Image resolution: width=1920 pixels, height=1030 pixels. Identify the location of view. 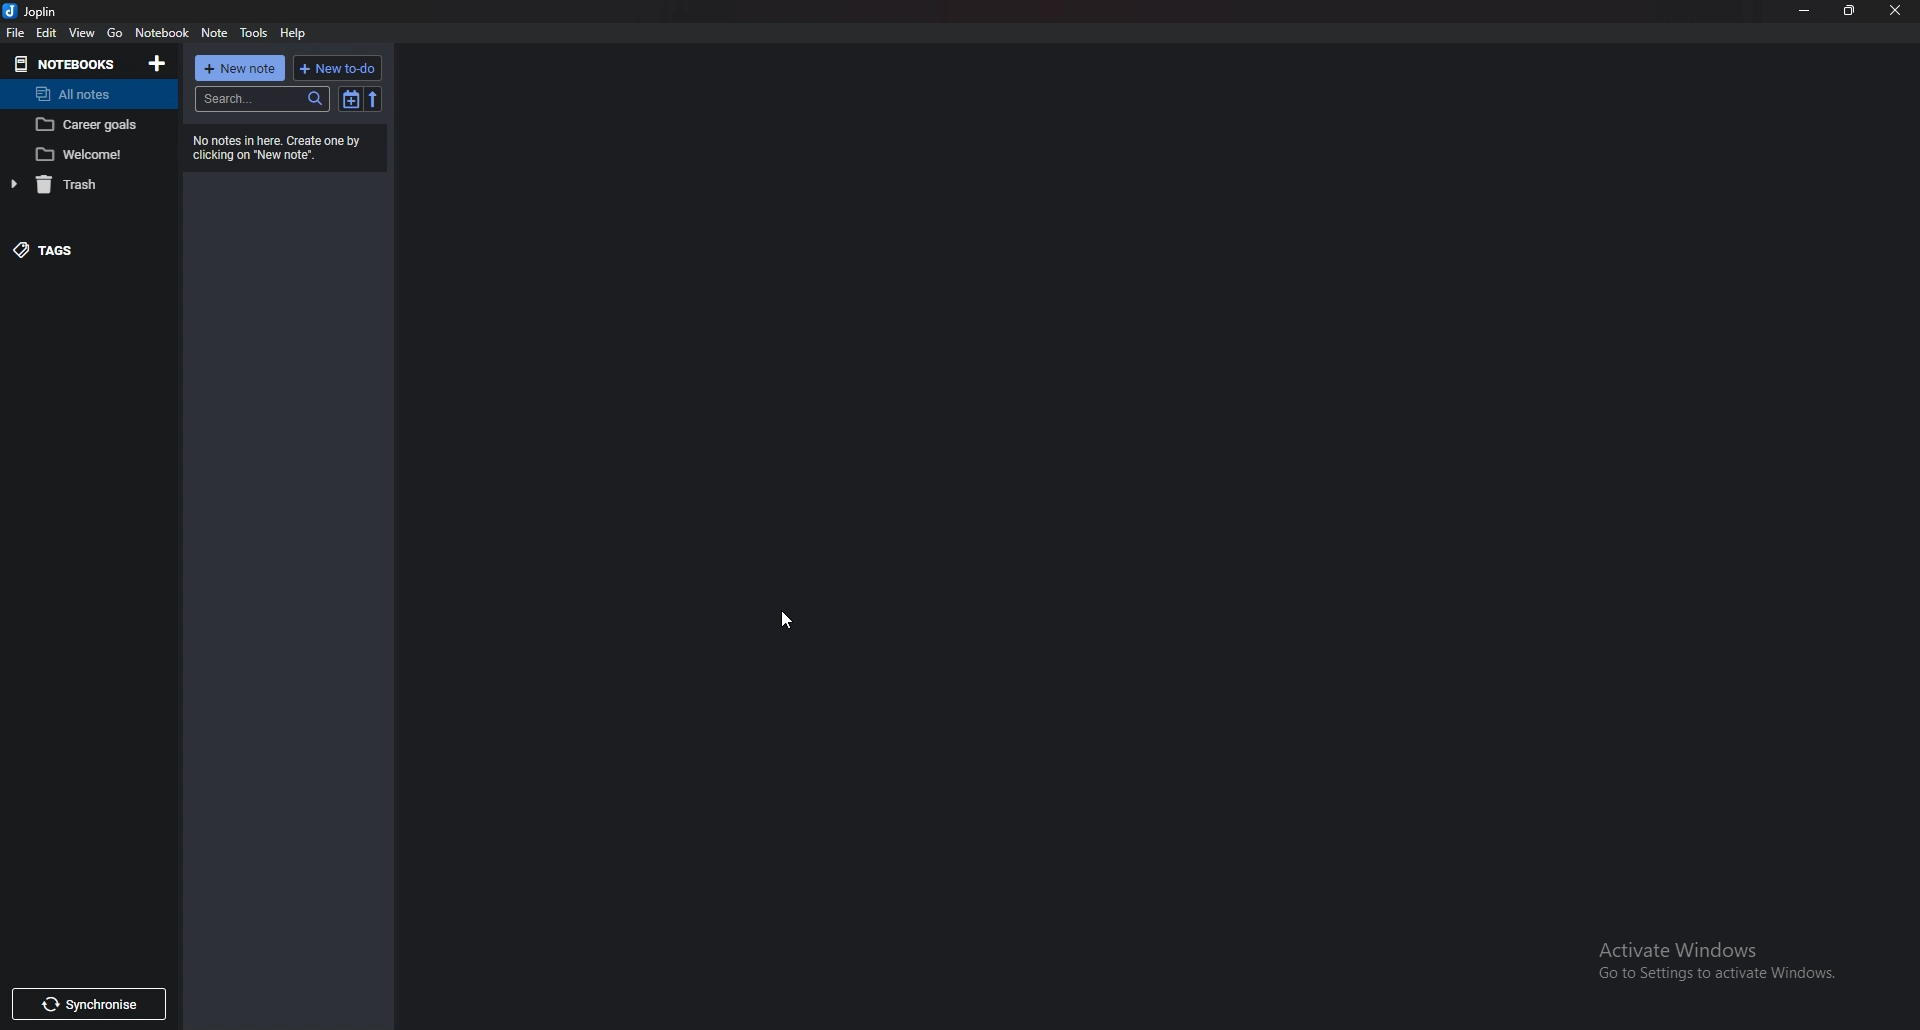
(82, 33).